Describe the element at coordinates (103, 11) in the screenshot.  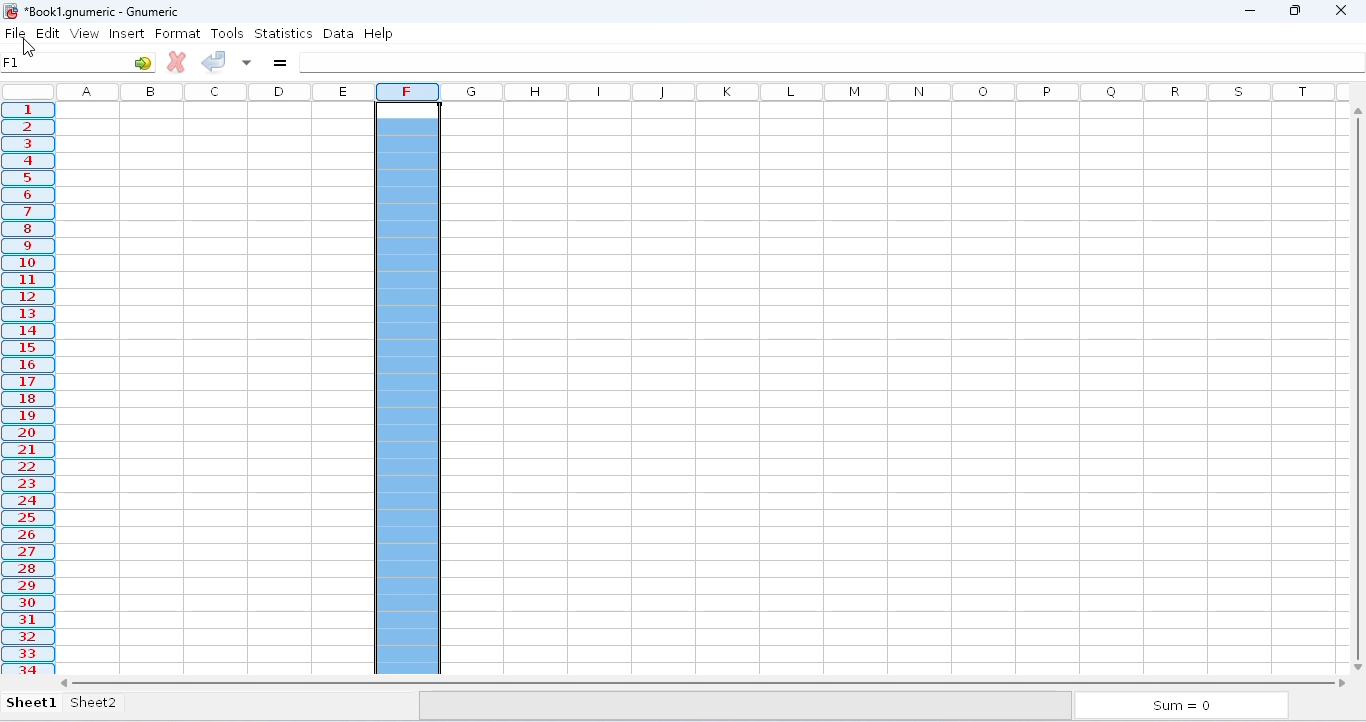
I see `Book1 numeric - Gnumeric` at that location.